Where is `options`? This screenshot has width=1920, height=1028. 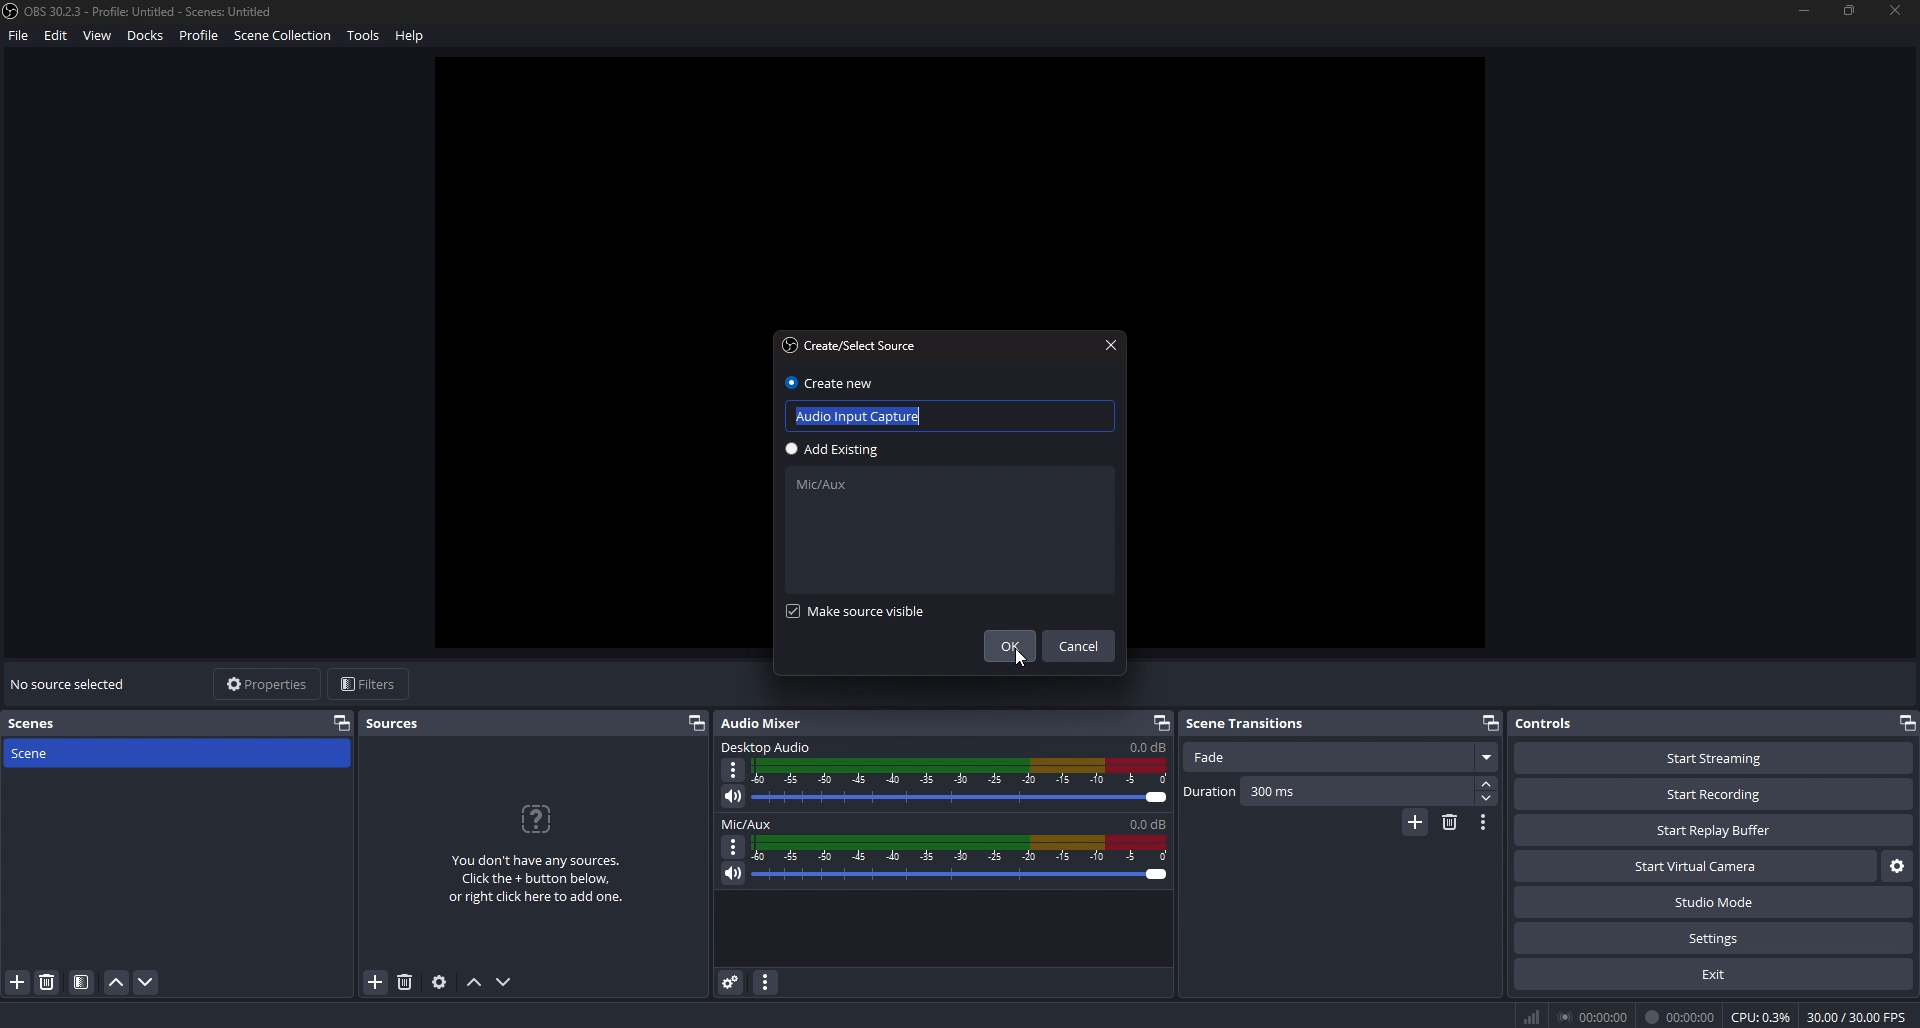
options is located at coordinates (735, 770).